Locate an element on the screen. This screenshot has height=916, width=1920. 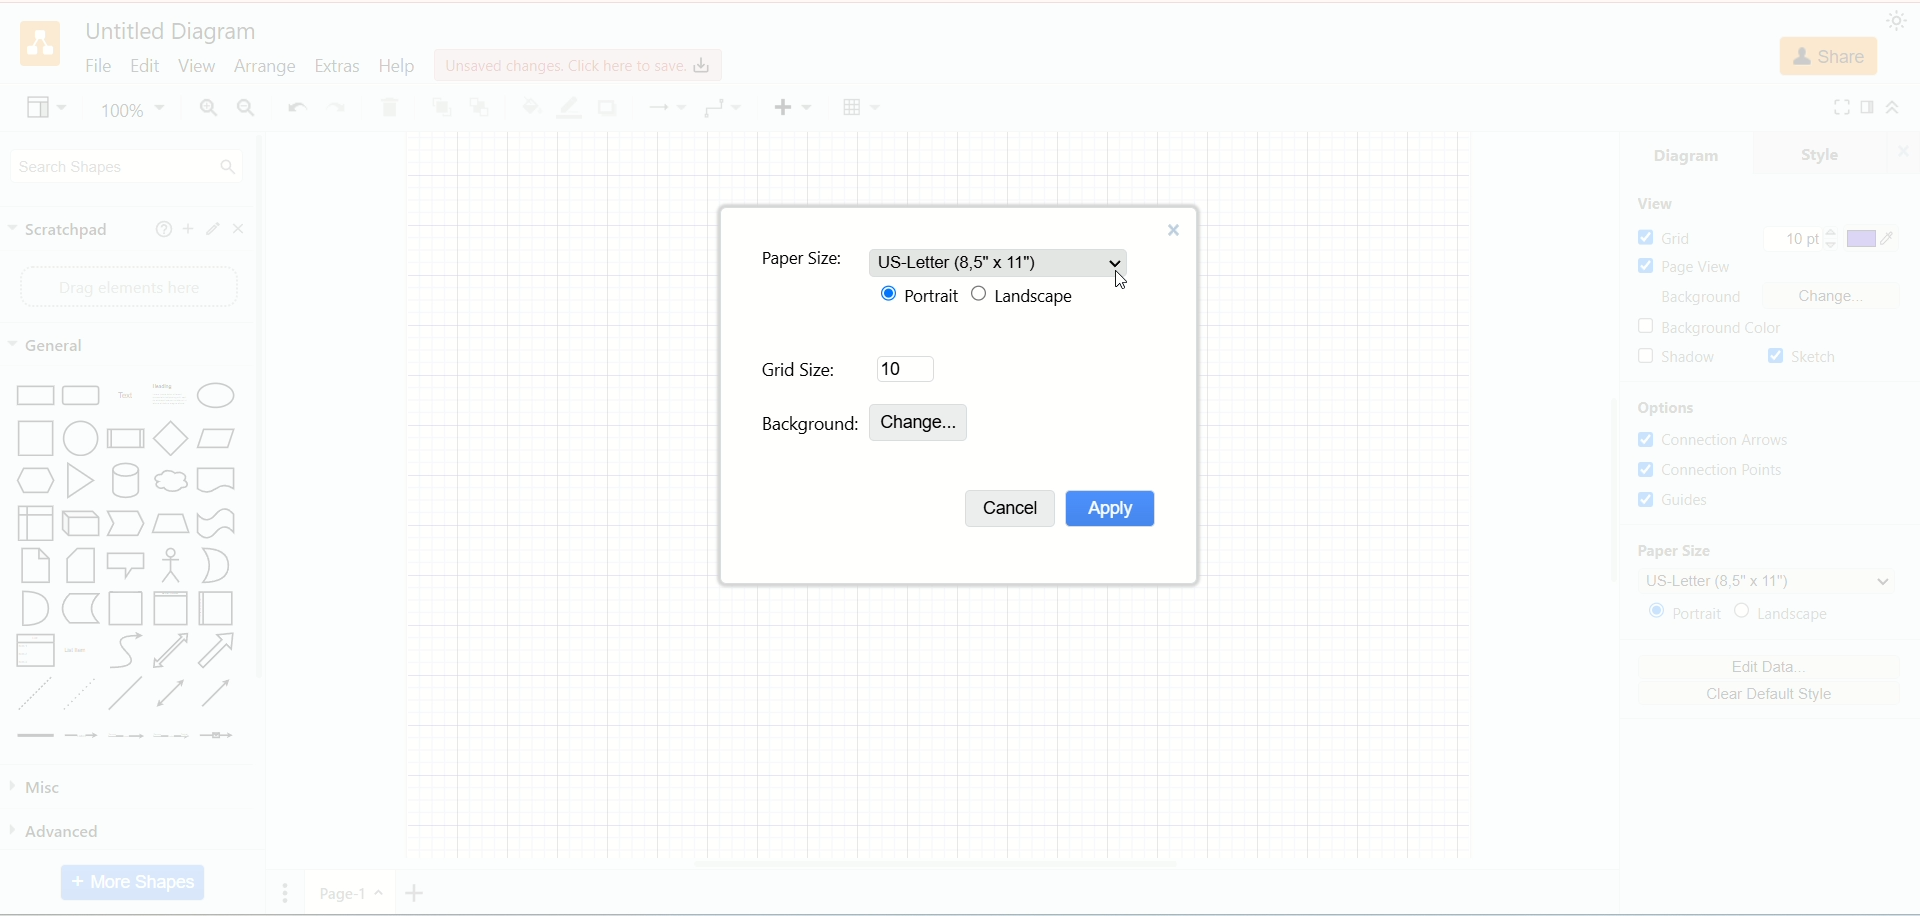
Diamond is located at coordinates (173, 440).